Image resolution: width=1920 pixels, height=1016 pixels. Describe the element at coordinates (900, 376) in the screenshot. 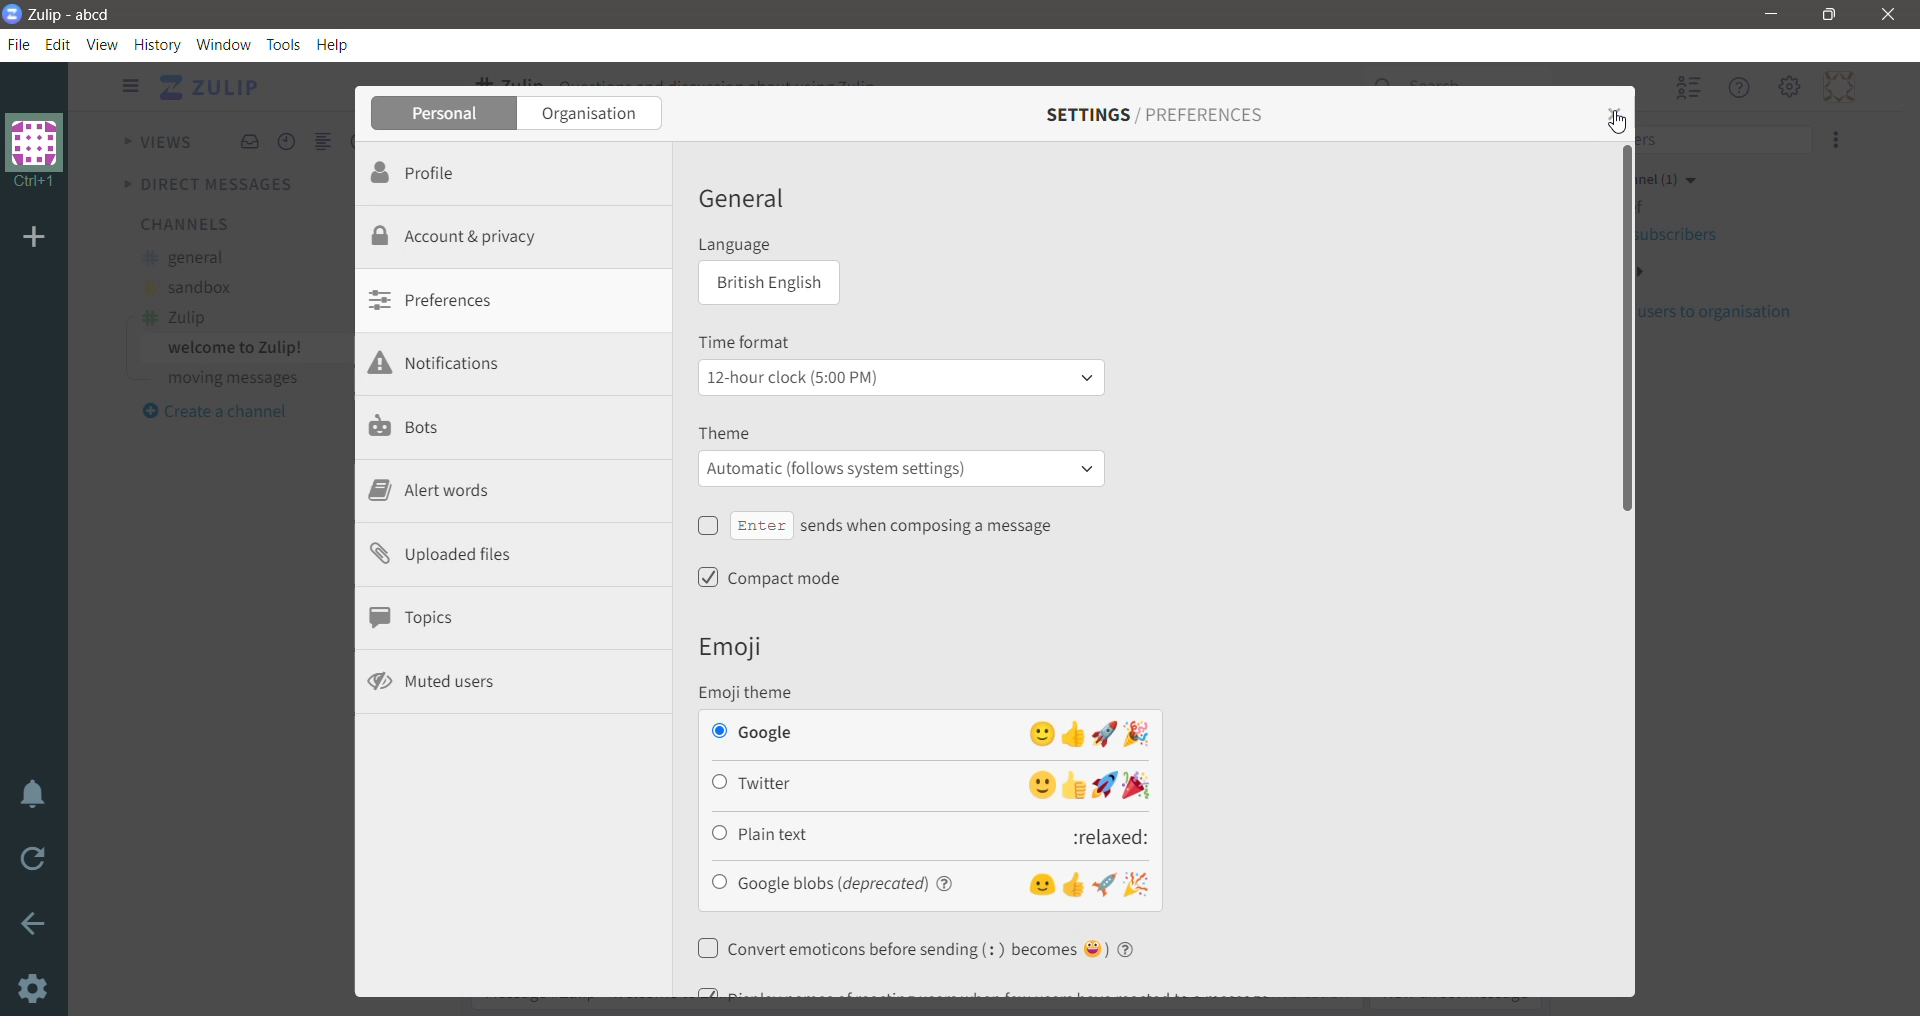

I see `12 - hour clock (5:00PM)` at that location.